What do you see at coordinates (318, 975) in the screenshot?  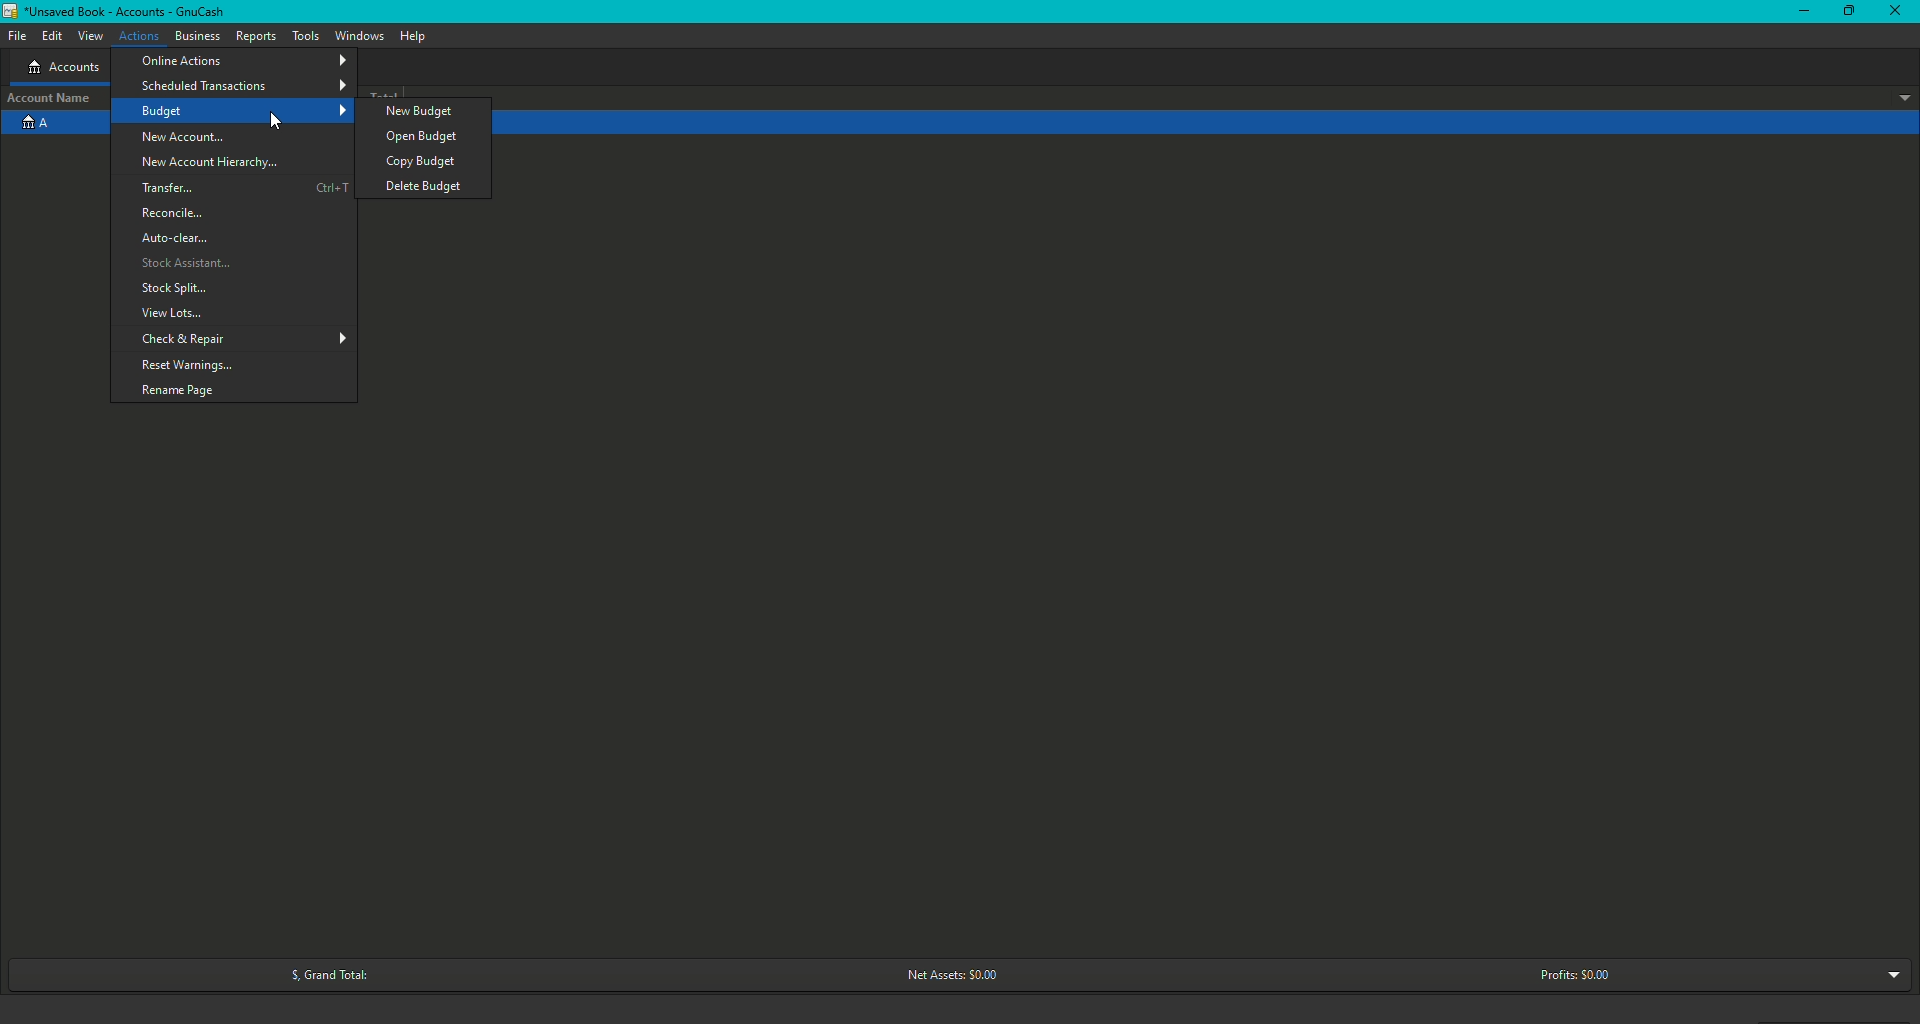 I see `Grand Total` at bounding box center [318, 975].